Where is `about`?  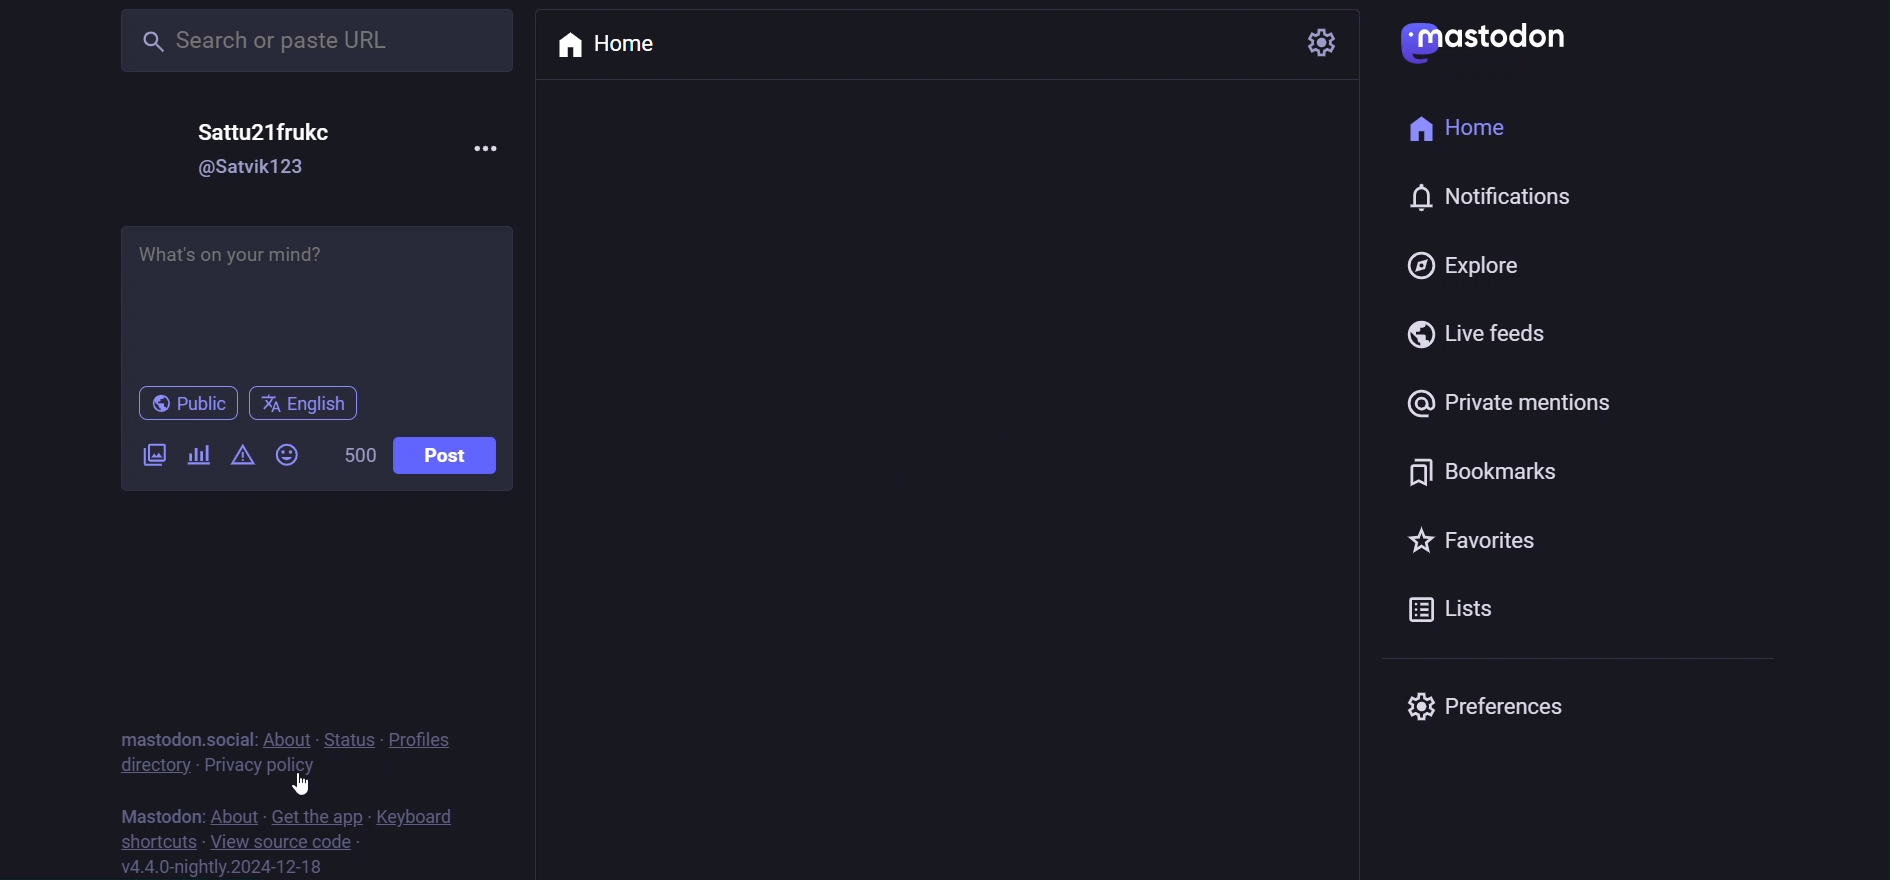
about is located at coordinates (237, 815).